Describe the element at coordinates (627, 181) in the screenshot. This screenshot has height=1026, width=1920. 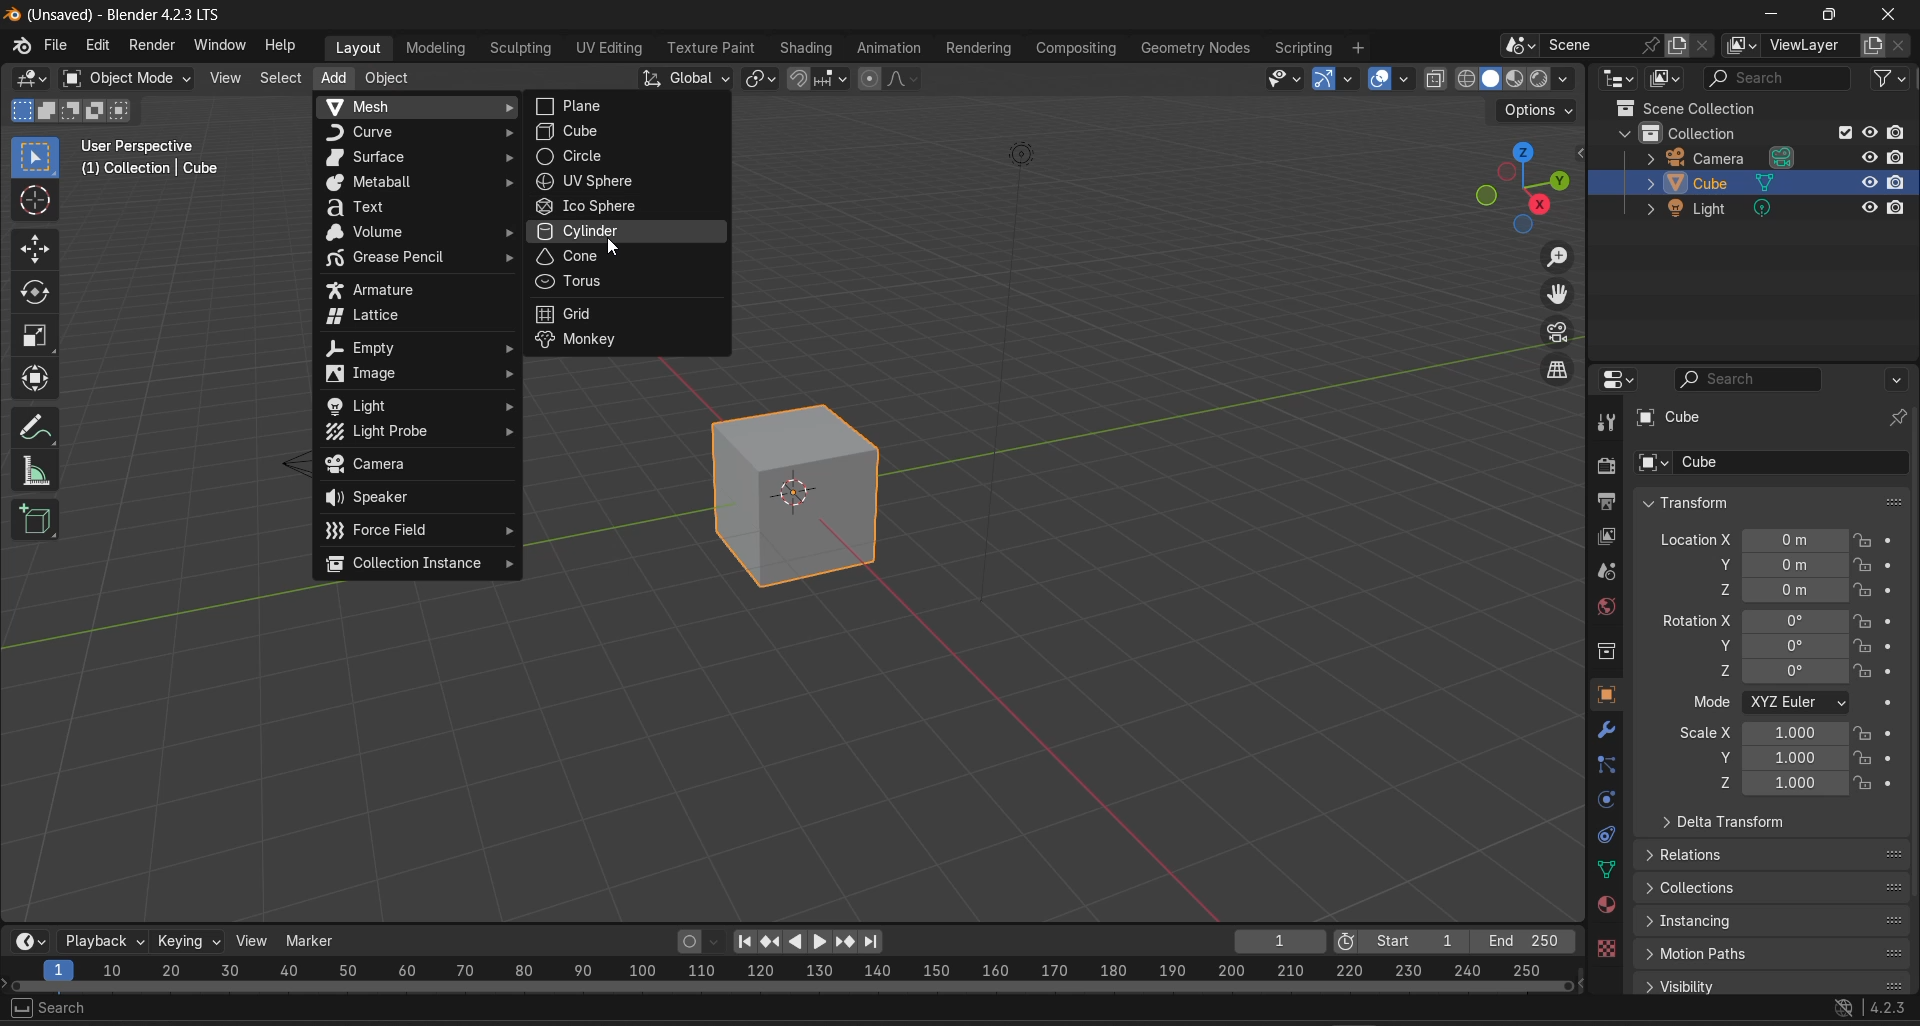
I see `UV sphere` at that location.